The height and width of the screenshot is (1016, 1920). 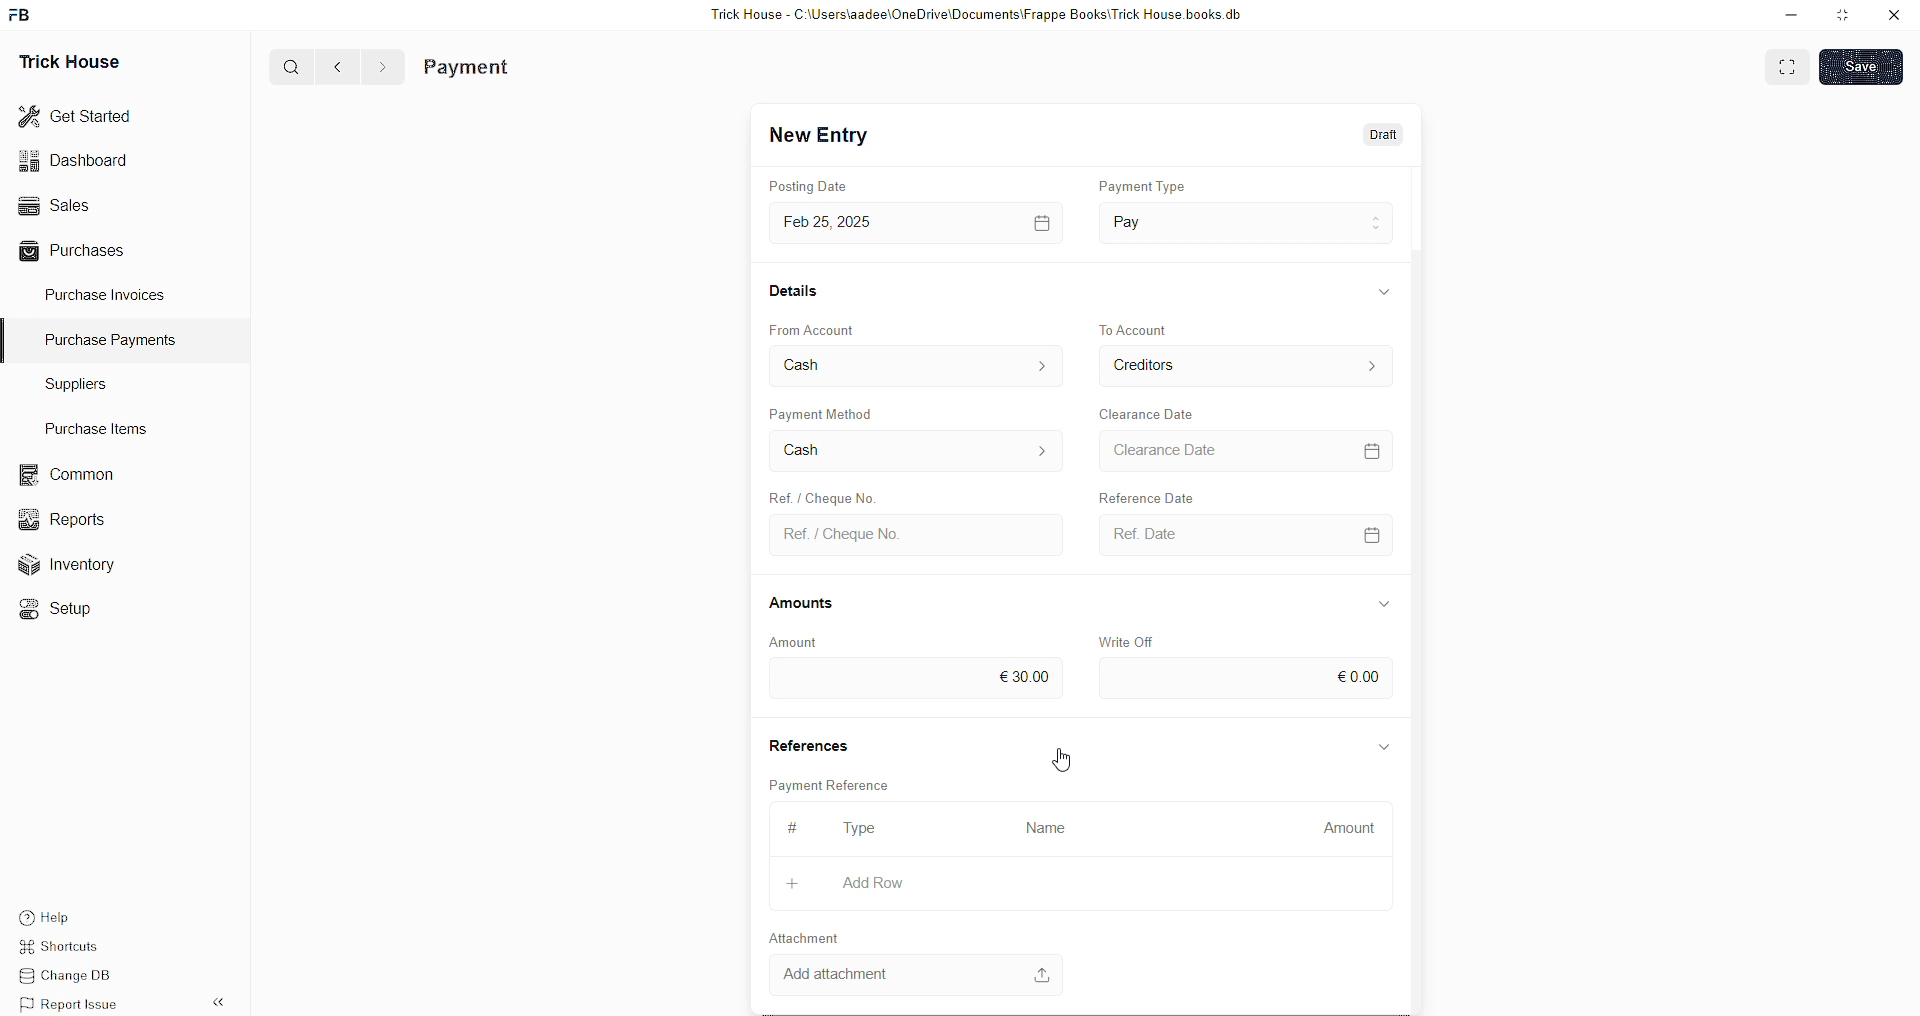 I want to click on Feb 25,2025, so click(x=832, y=223).